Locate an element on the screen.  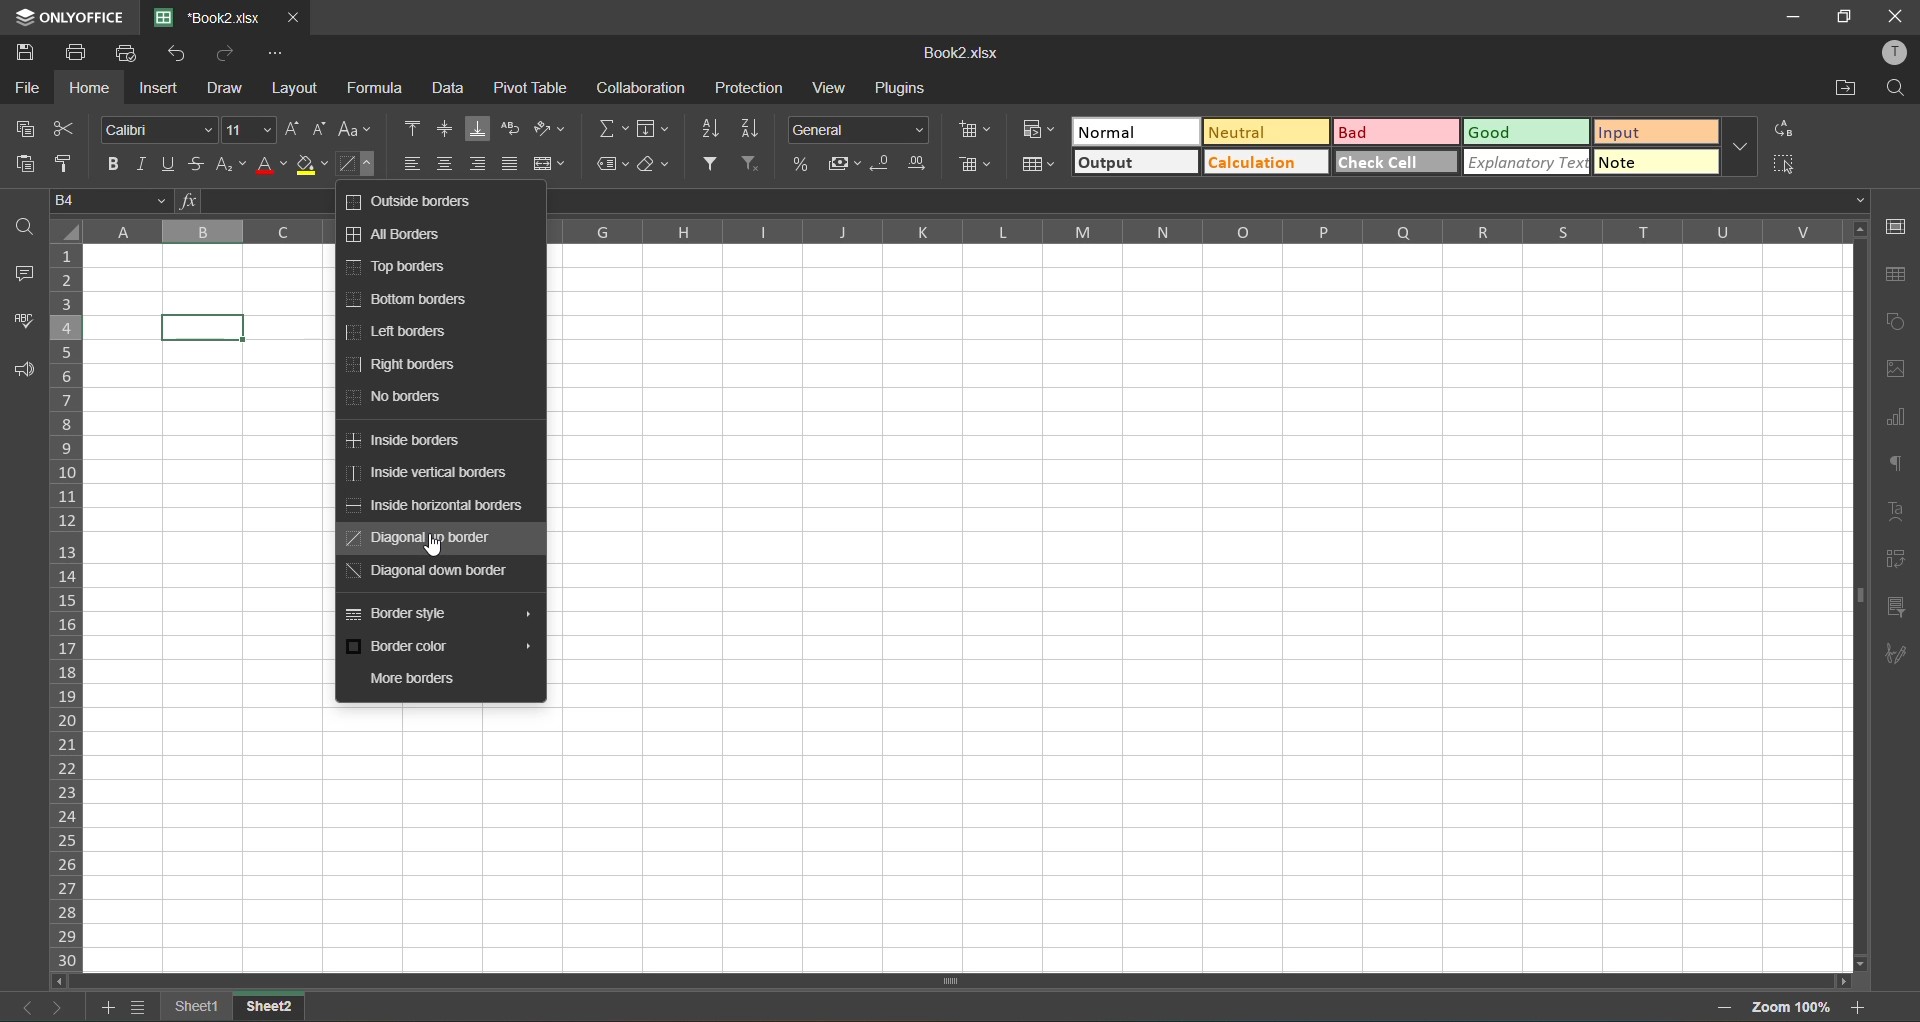
merge and center is located at coordinates (549, 164).